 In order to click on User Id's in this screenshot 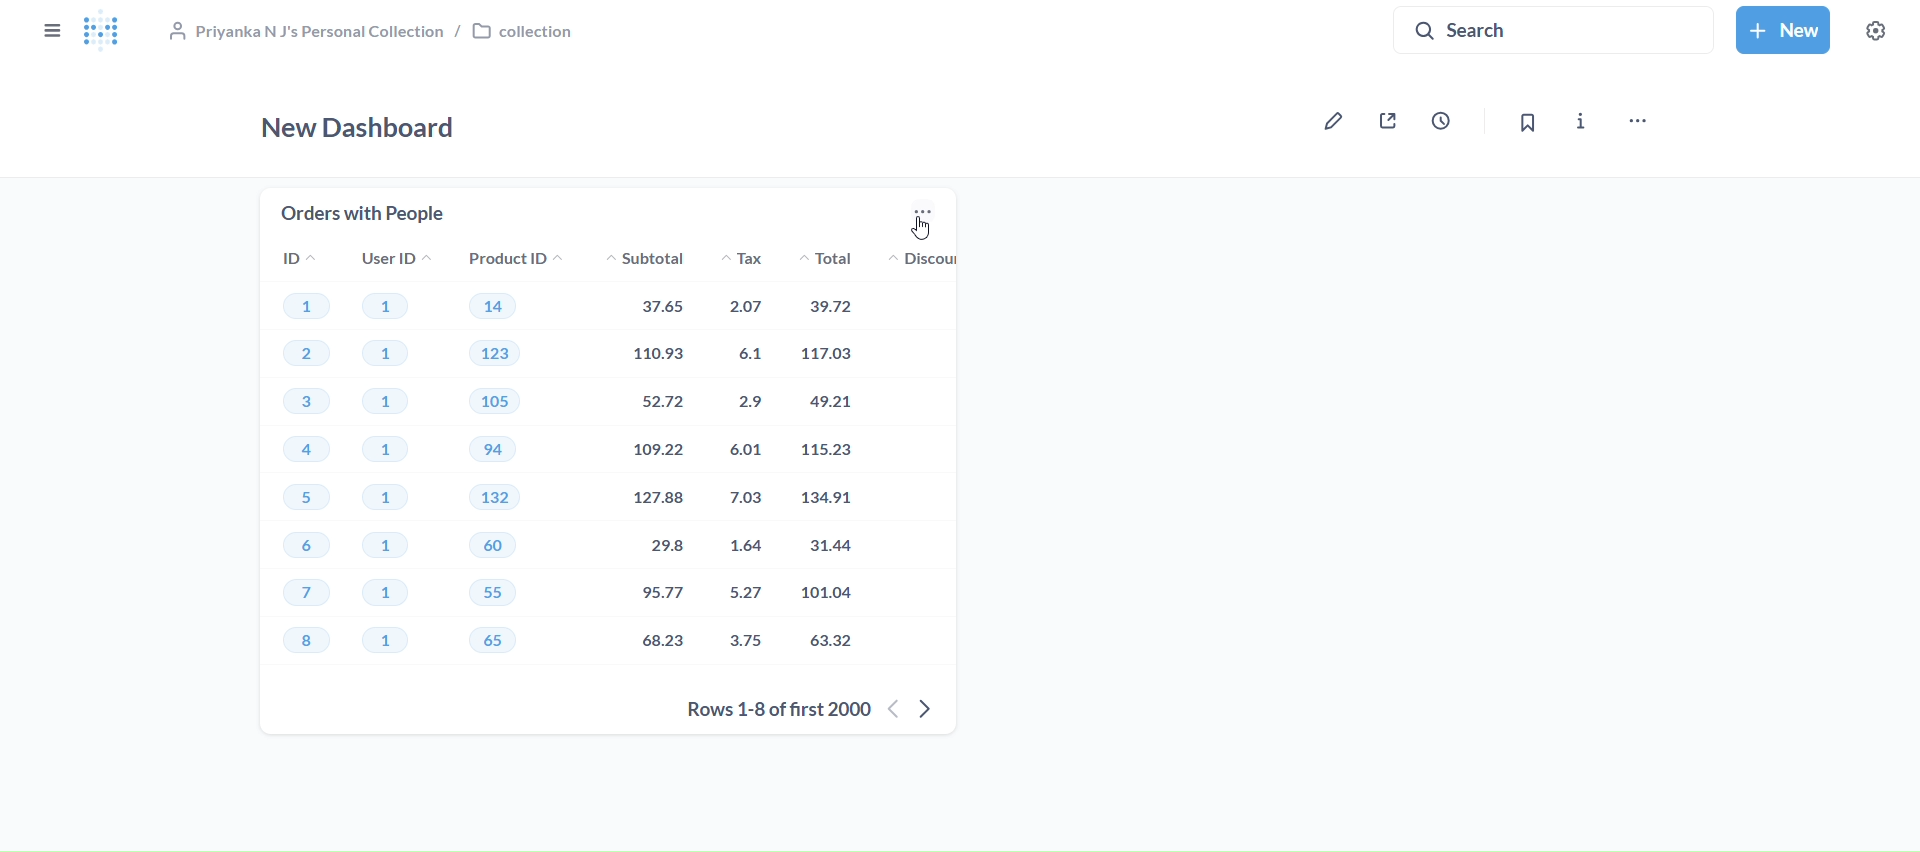, I will do `click(390, 460)`.